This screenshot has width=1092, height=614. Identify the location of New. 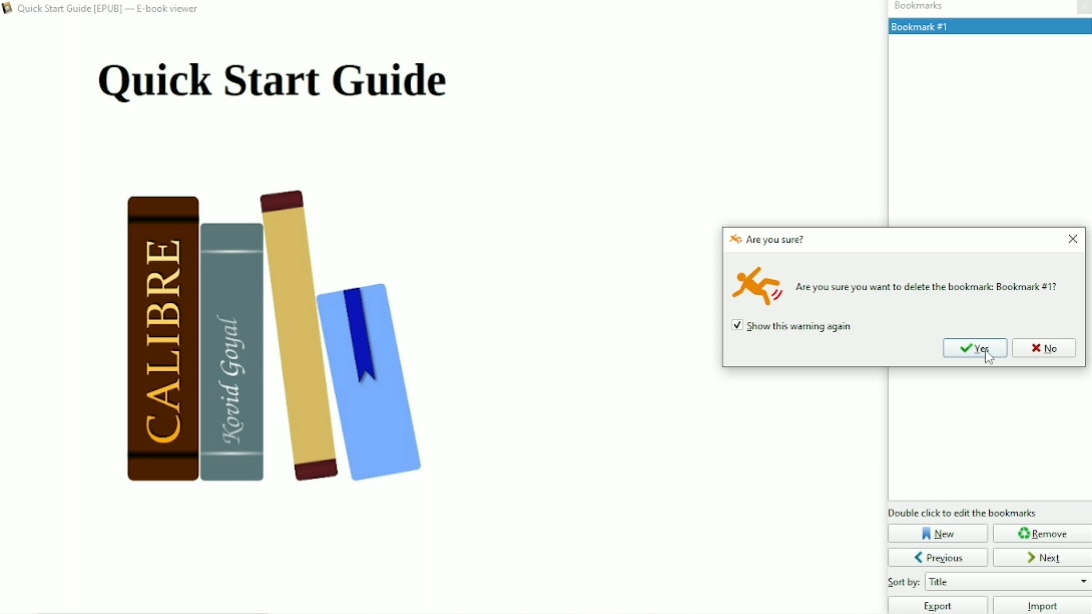
(938, 533).